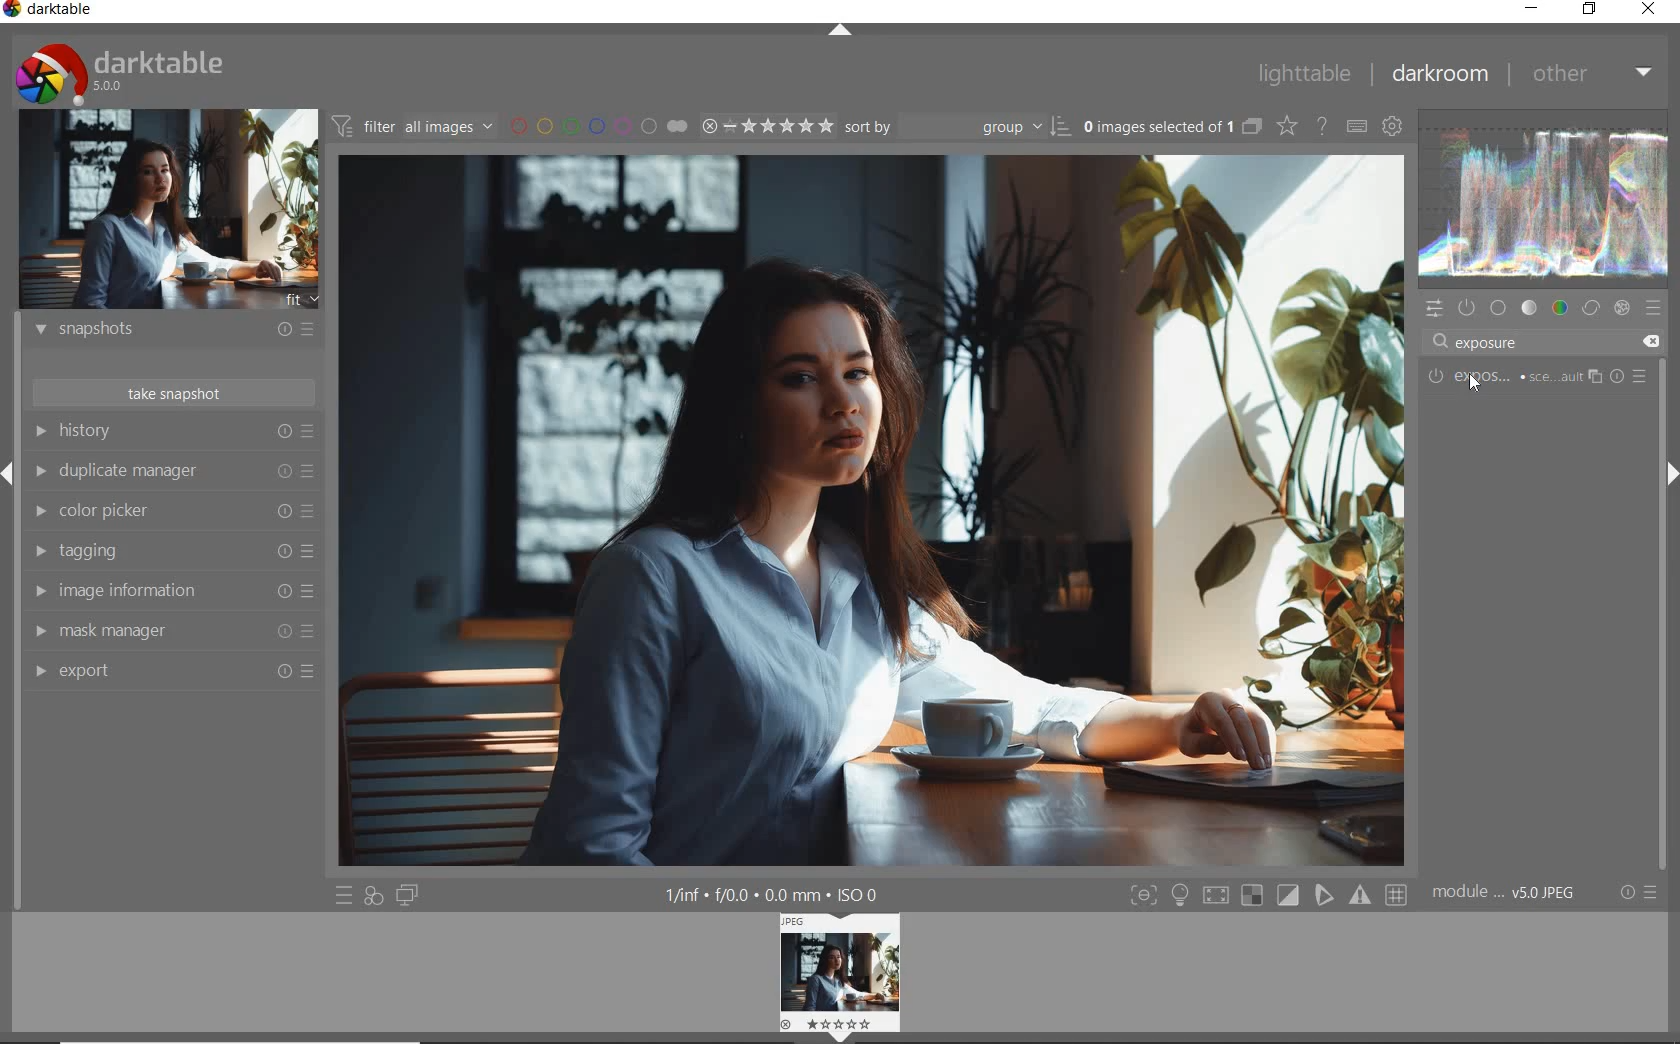 The width and height of the screenshot is (1680, 1044). What do you see at coordinates (412, 124) in the screenshot?
I see `filter images based on their modules` at bounding box center [412, 124].